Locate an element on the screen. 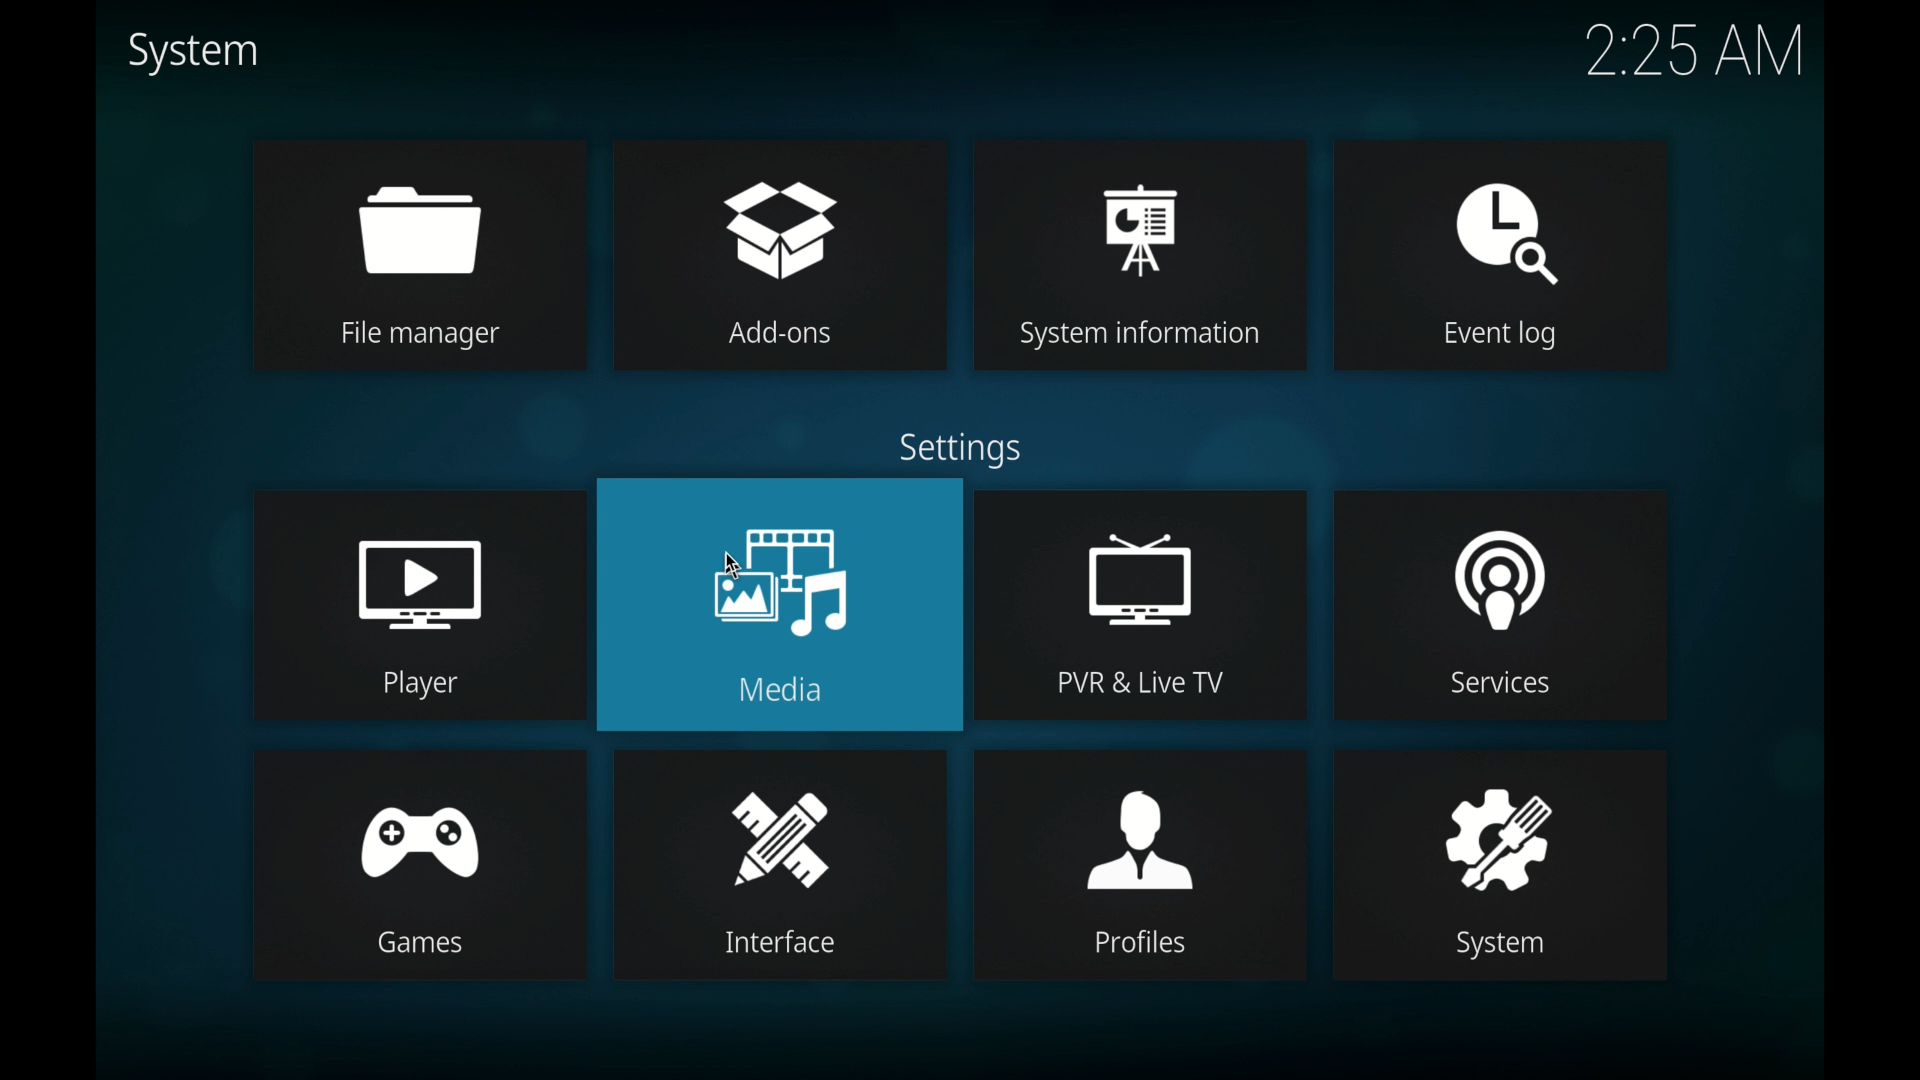  2:25 AM is located at coordinates (1684, 59).